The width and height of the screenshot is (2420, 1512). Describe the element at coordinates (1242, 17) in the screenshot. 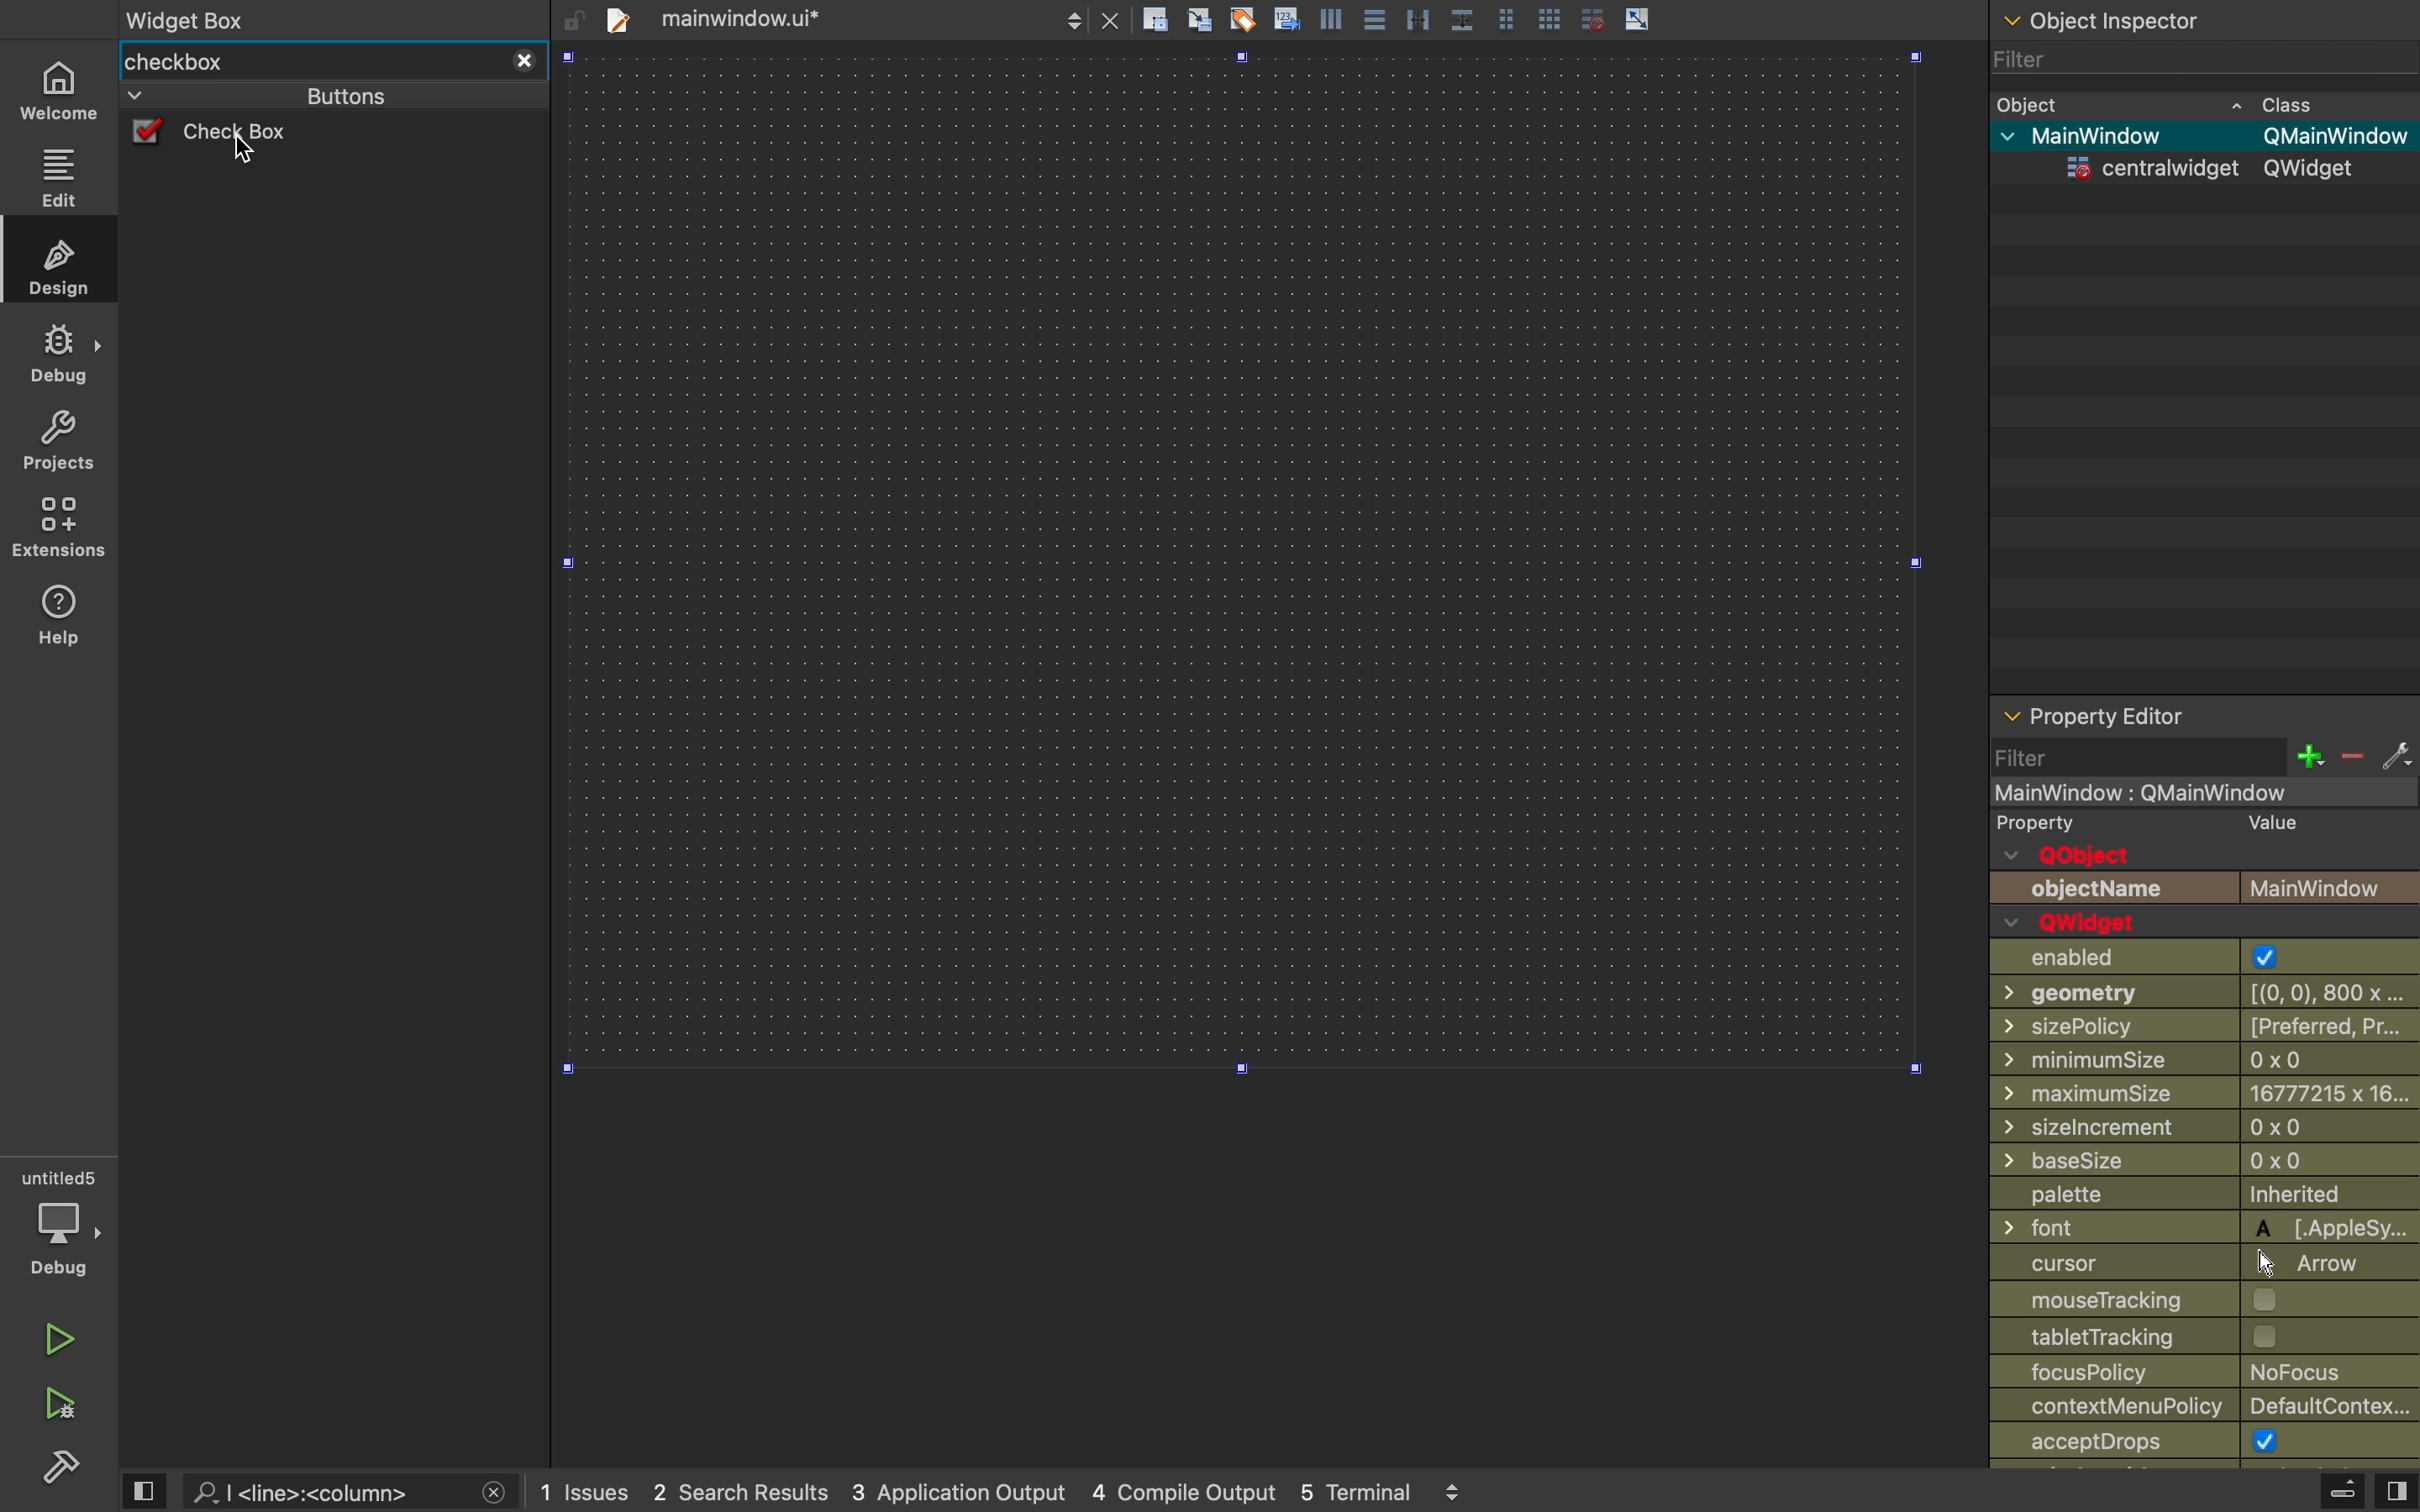

I see `tagging` at that location.